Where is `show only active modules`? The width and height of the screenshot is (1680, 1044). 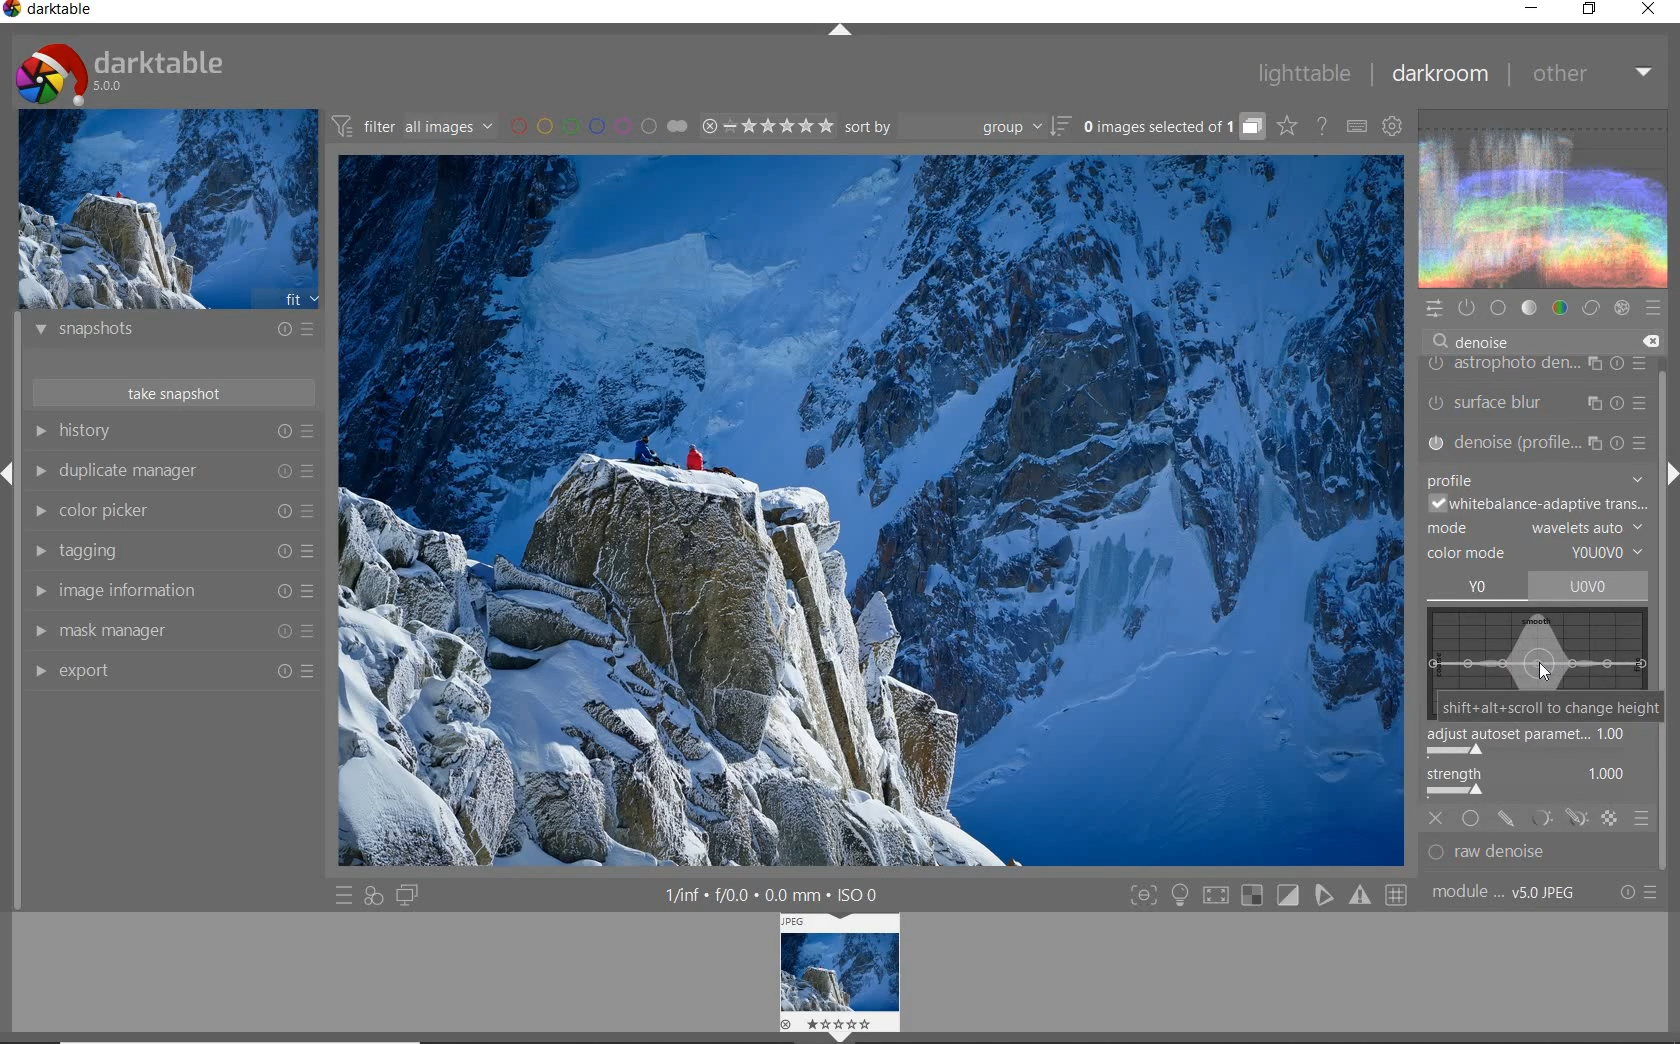 show only active modules is located at coordinates (1465, 308).